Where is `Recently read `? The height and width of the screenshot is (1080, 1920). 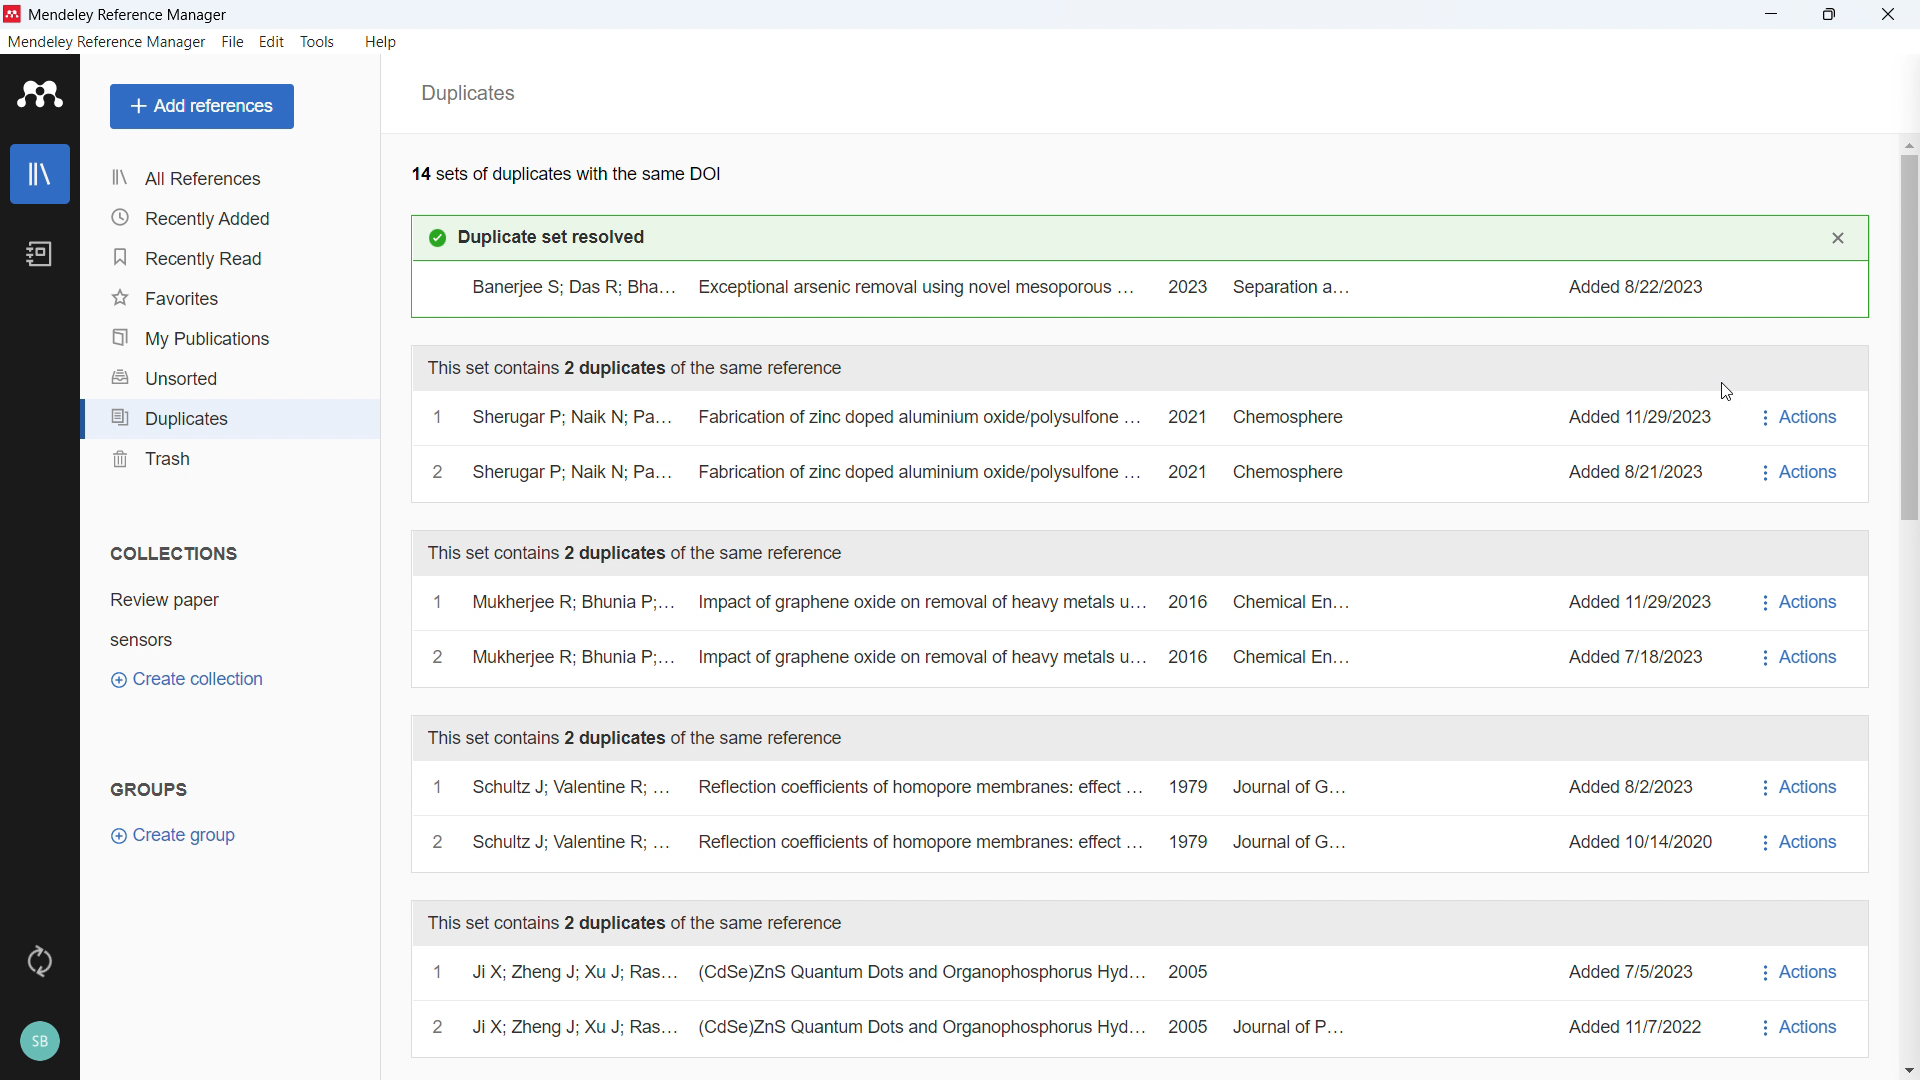
Recently read  is located at coordinates (227, 254).